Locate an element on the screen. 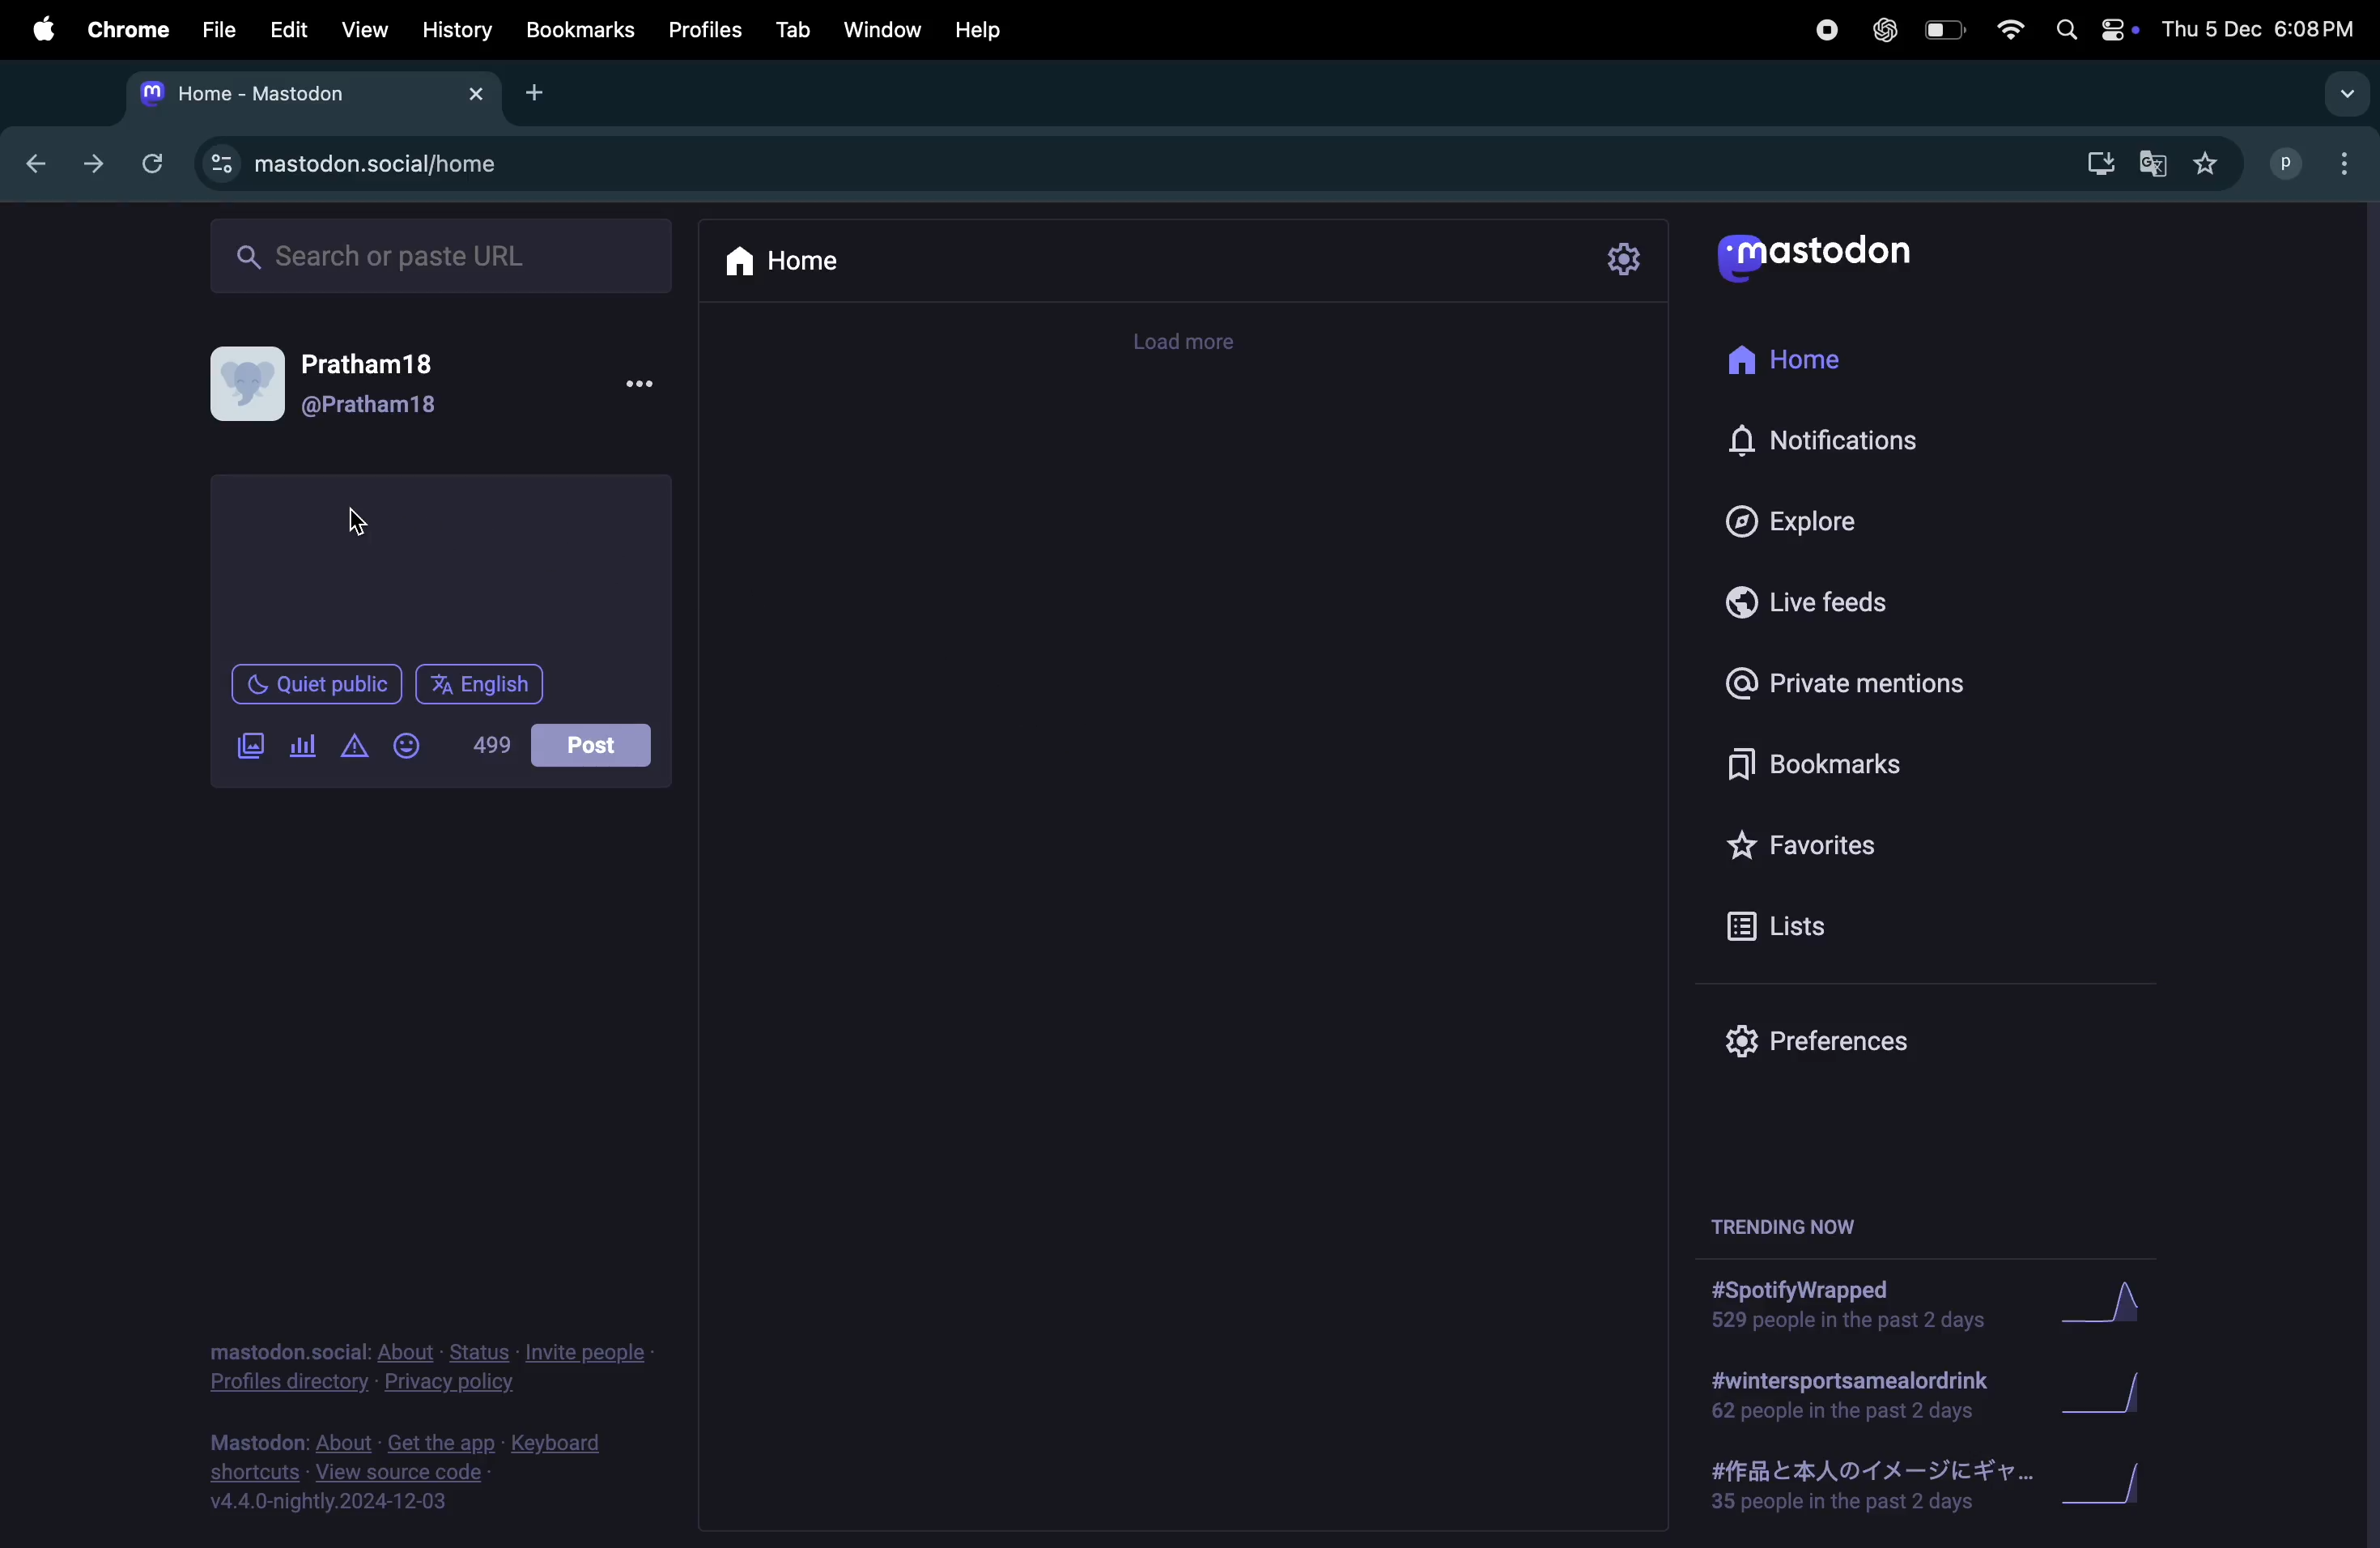  user profile is located at coordinates (2317, 161).